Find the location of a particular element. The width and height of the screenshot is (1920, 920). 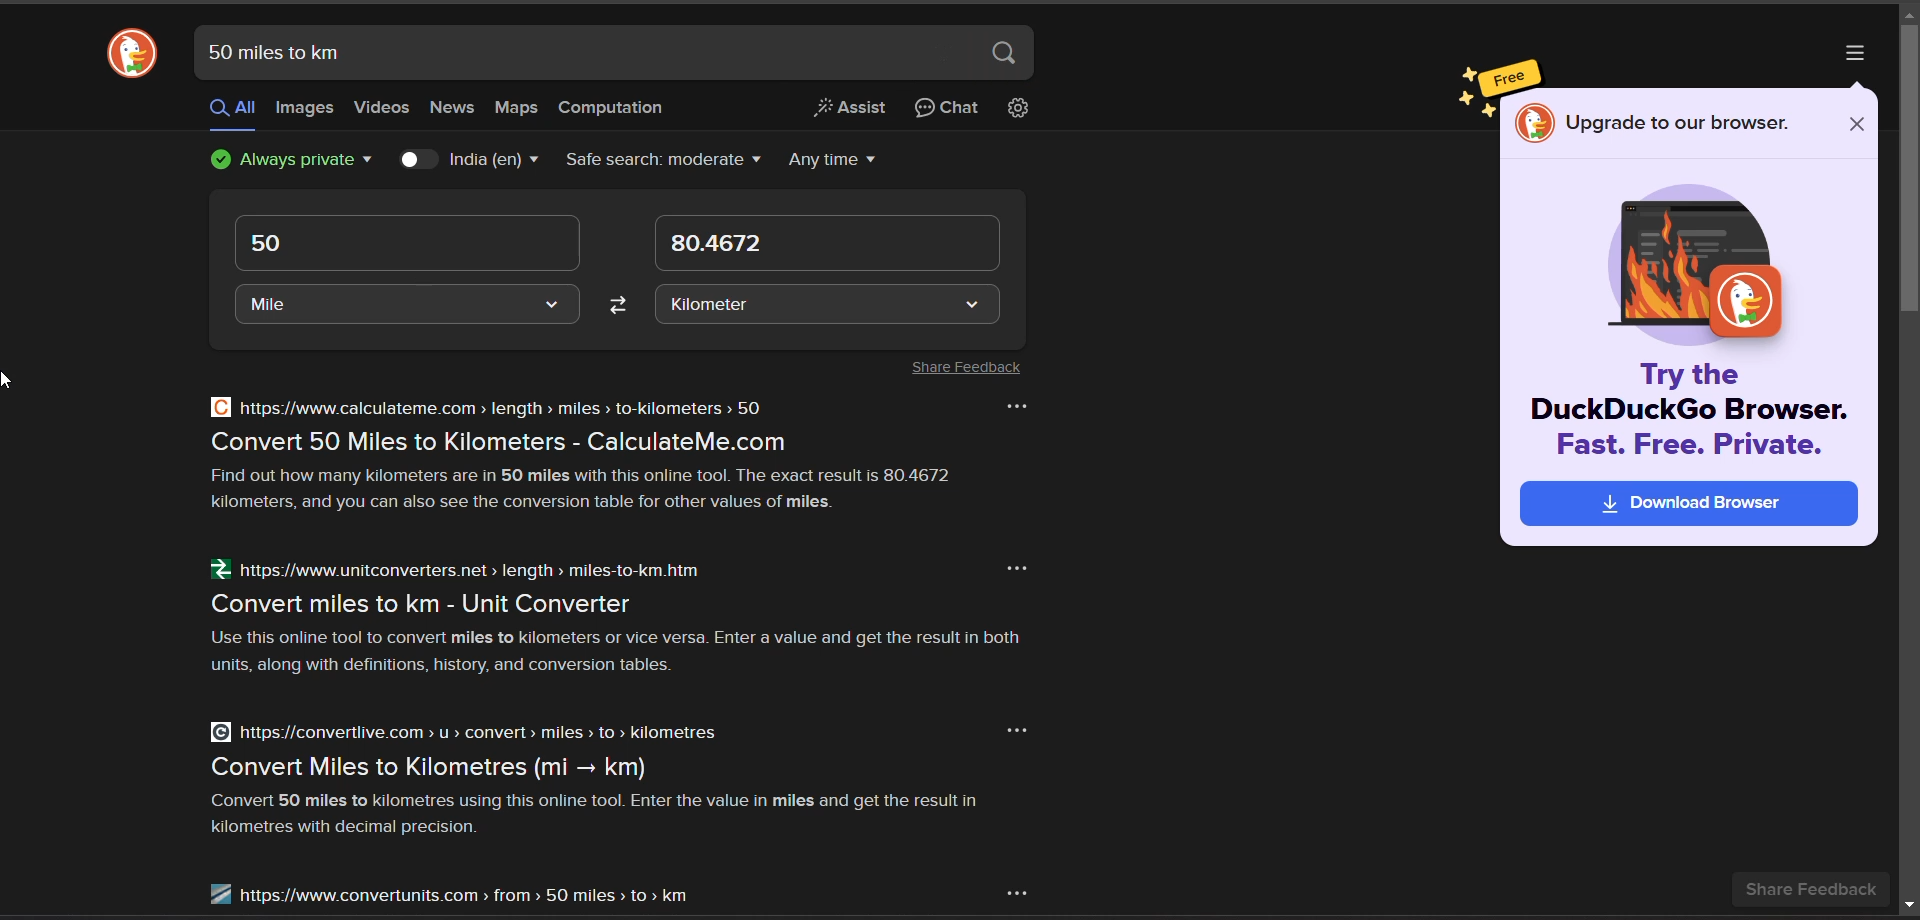

vertical scroll bar is located at coordinates (1908, 171).